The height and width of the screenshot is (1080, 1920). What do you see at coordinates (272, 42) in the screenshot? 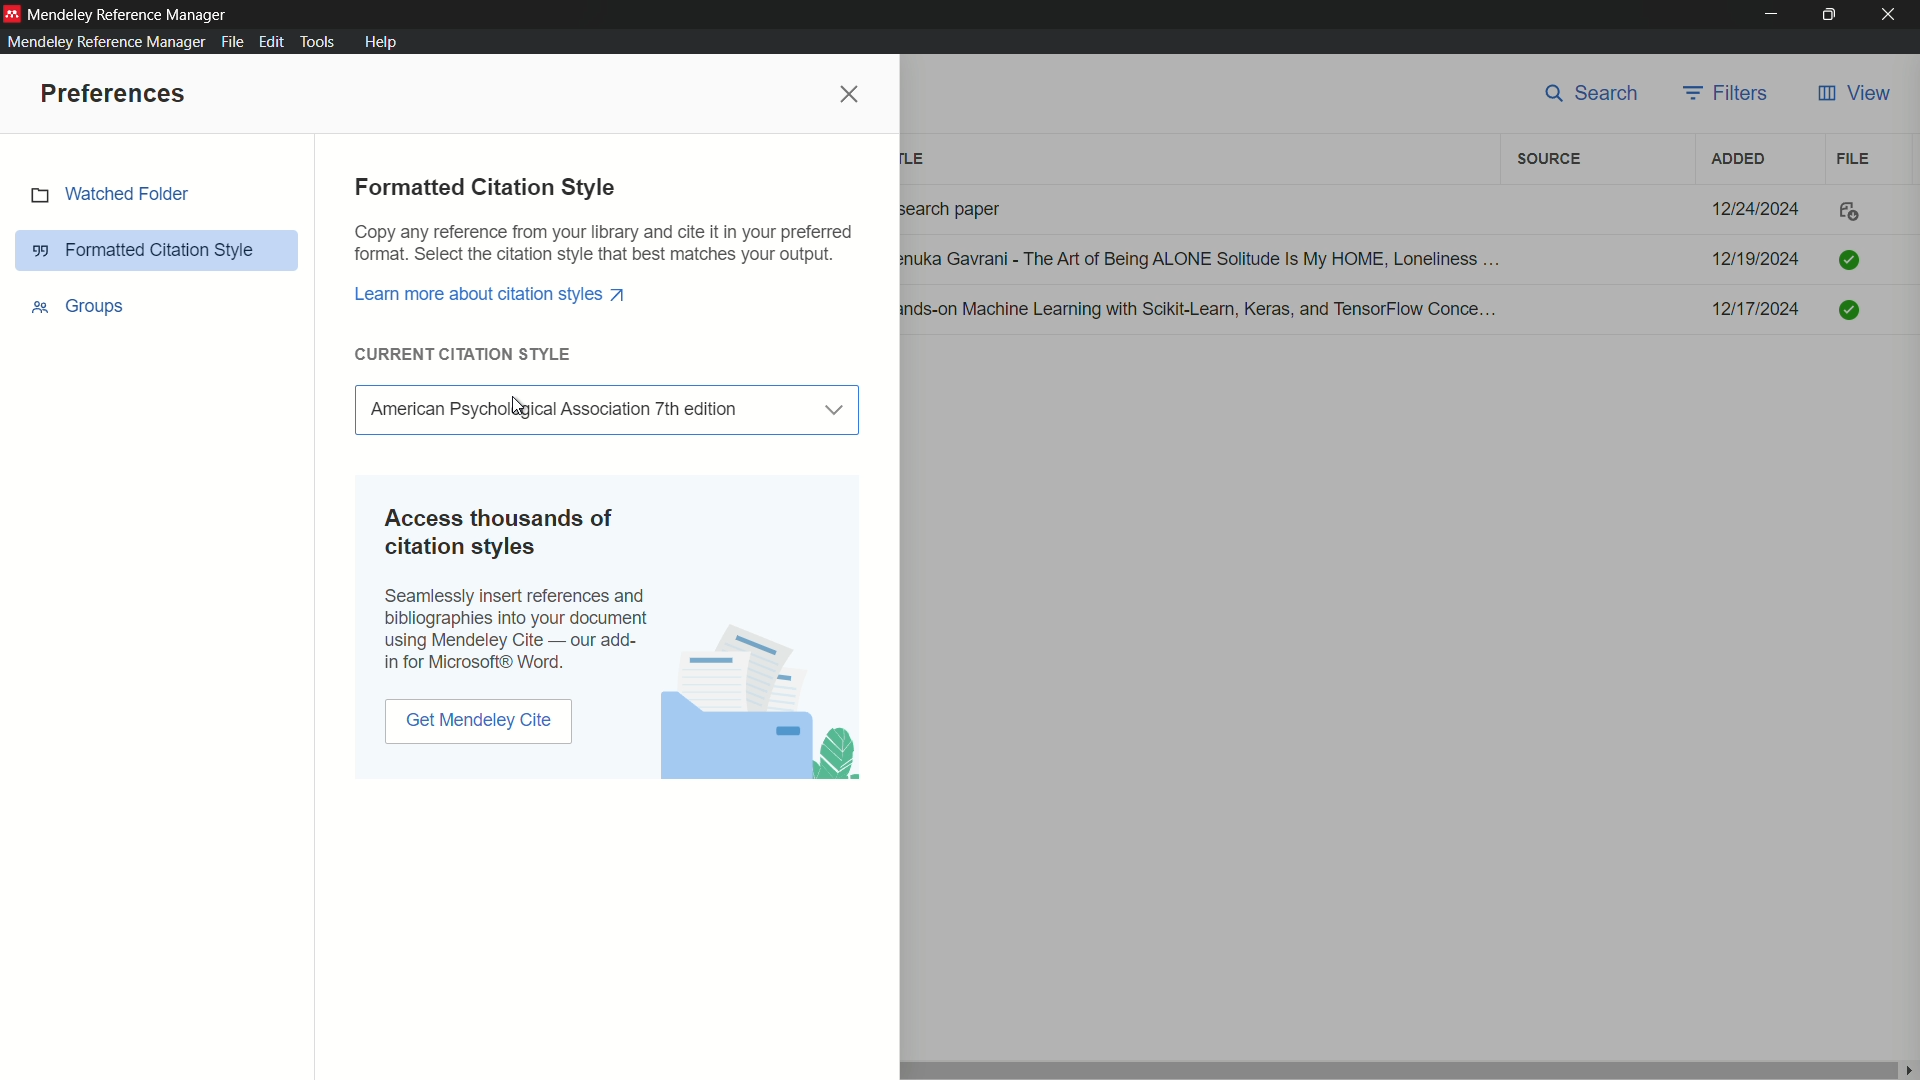
I see `edit menu` at bounding box center [272, 42].